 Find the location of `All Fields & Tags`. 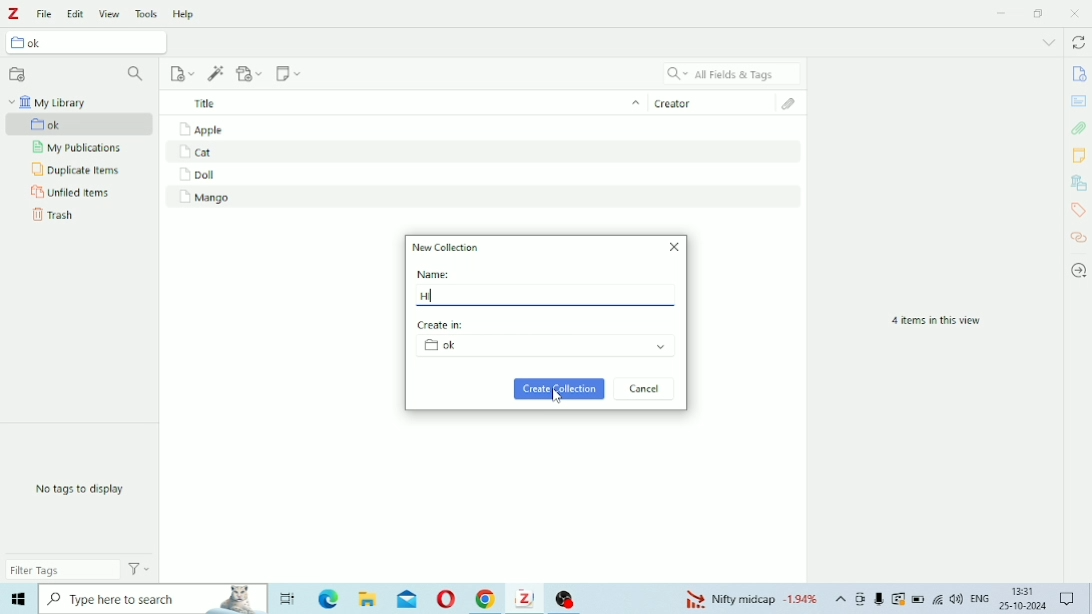

All Fields & Tags is located at coordinates (732, 73).